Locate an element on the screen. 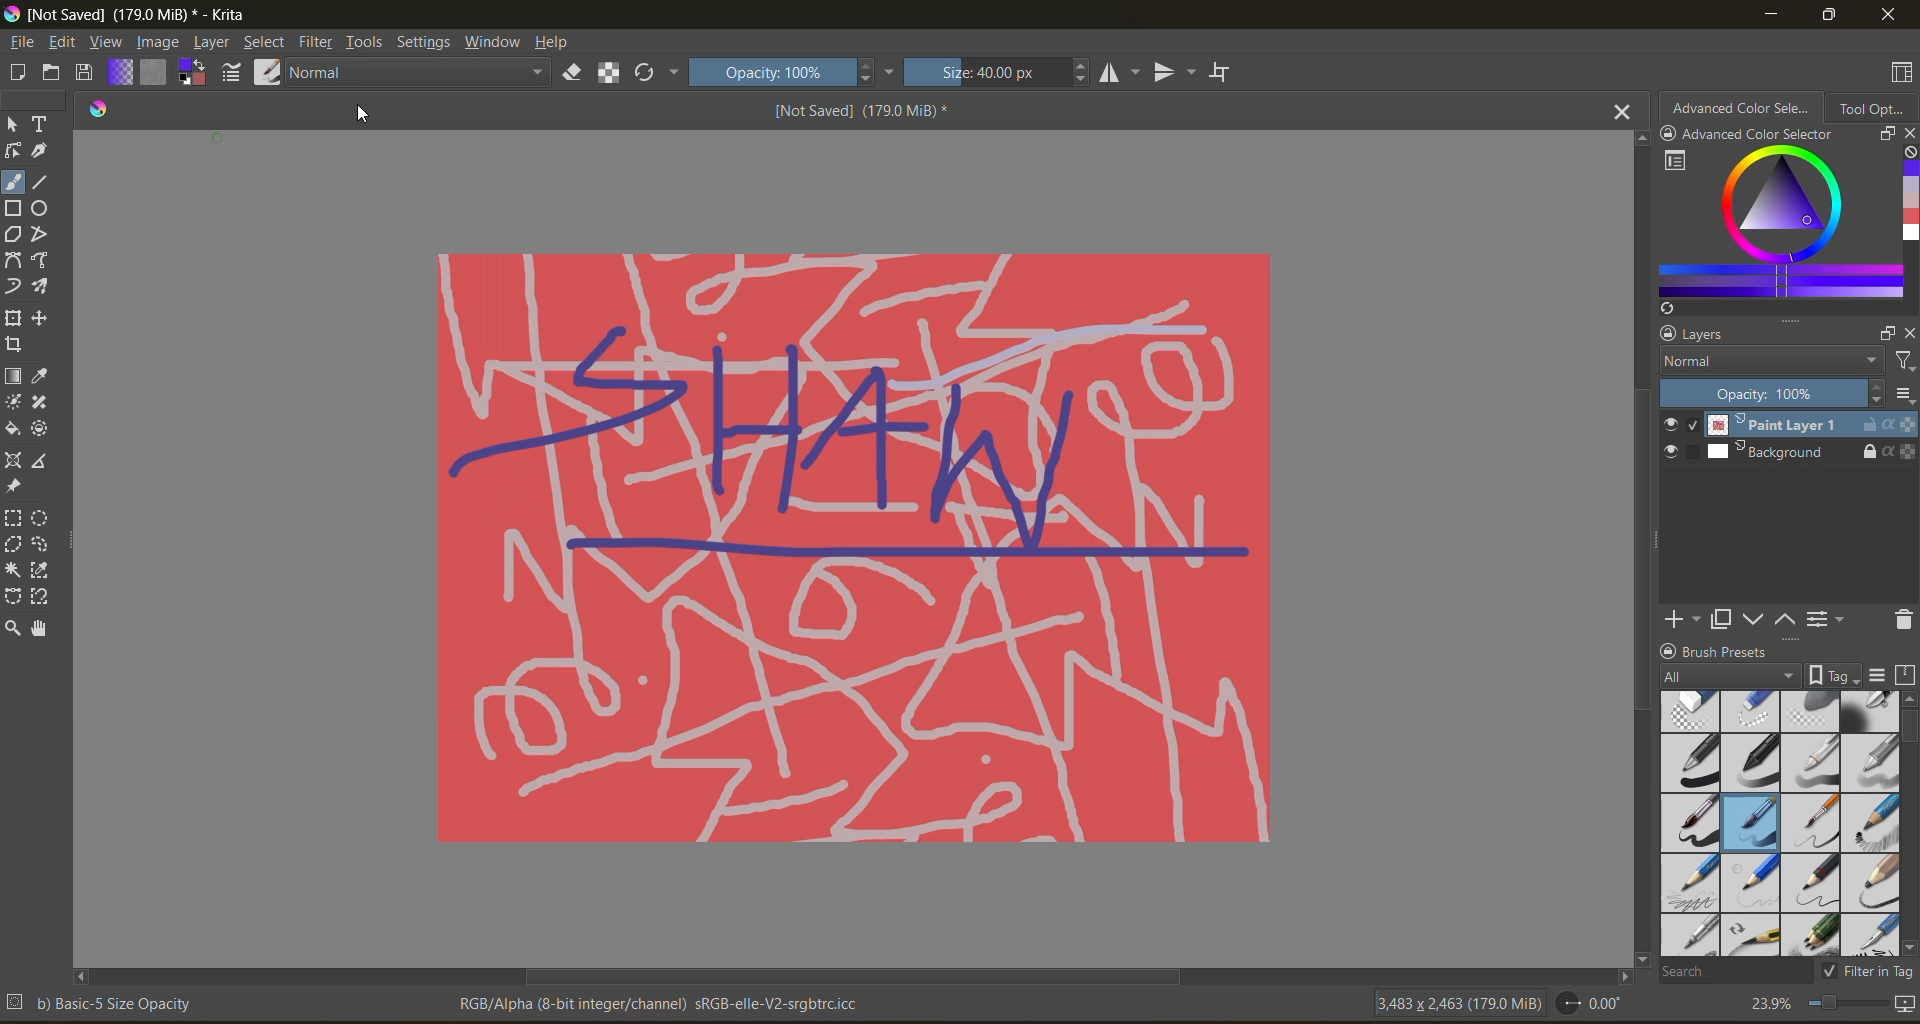 Image resolution: width=1920 pixels, height=1024 pixels. filter in tag is located at coordinates (1871, 972).